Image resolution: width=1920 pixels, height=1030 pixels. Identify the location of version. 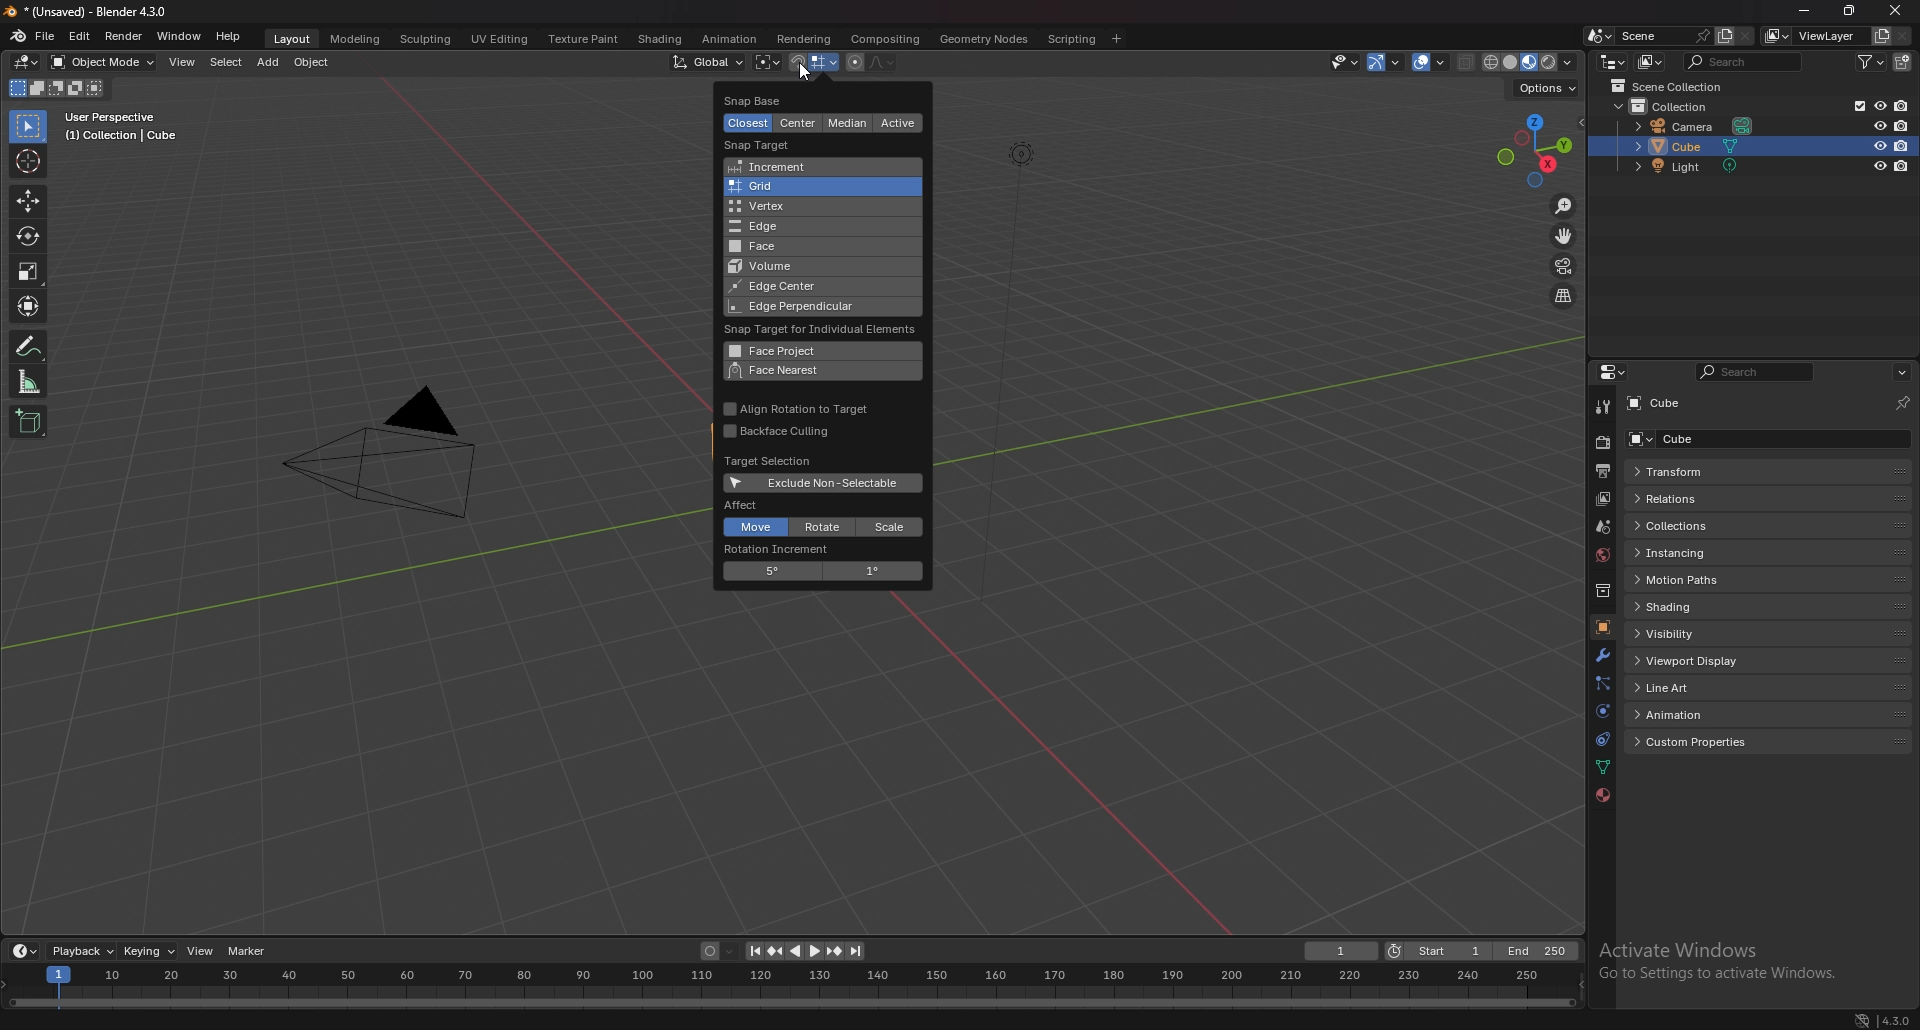
(1894, 1018).